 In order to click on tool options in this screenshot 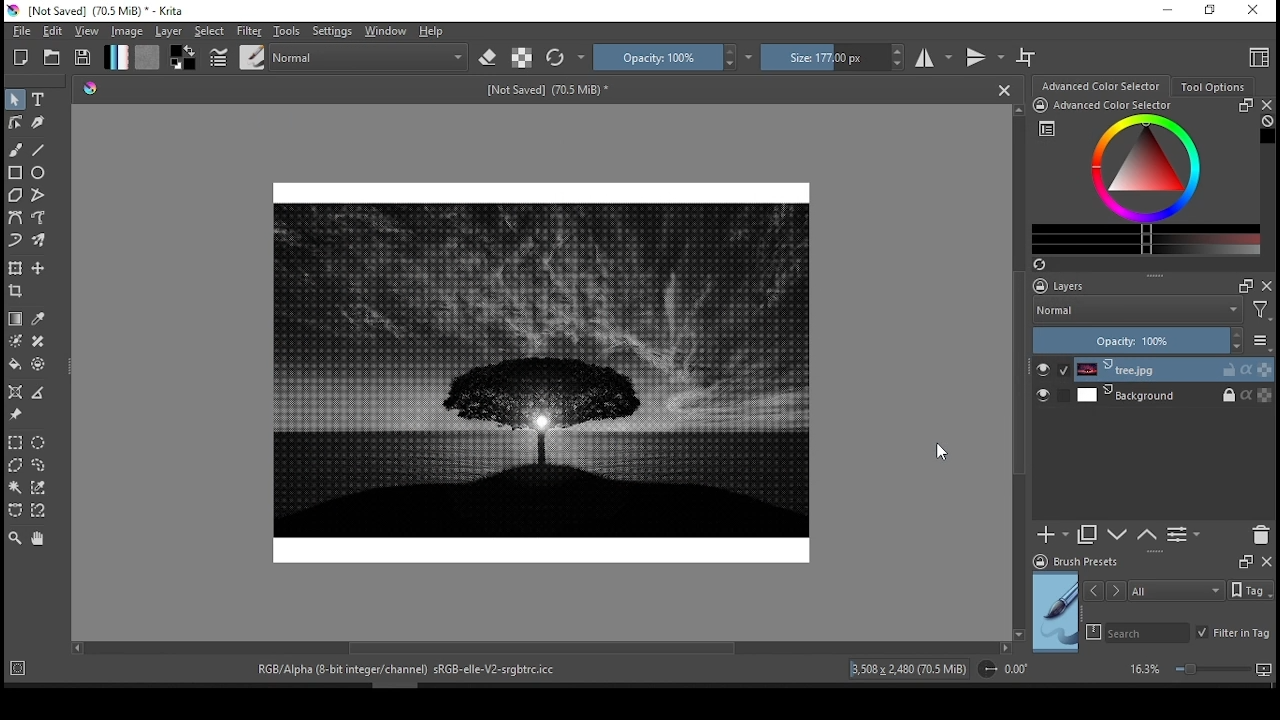, I will do `click(1212, 87)`.